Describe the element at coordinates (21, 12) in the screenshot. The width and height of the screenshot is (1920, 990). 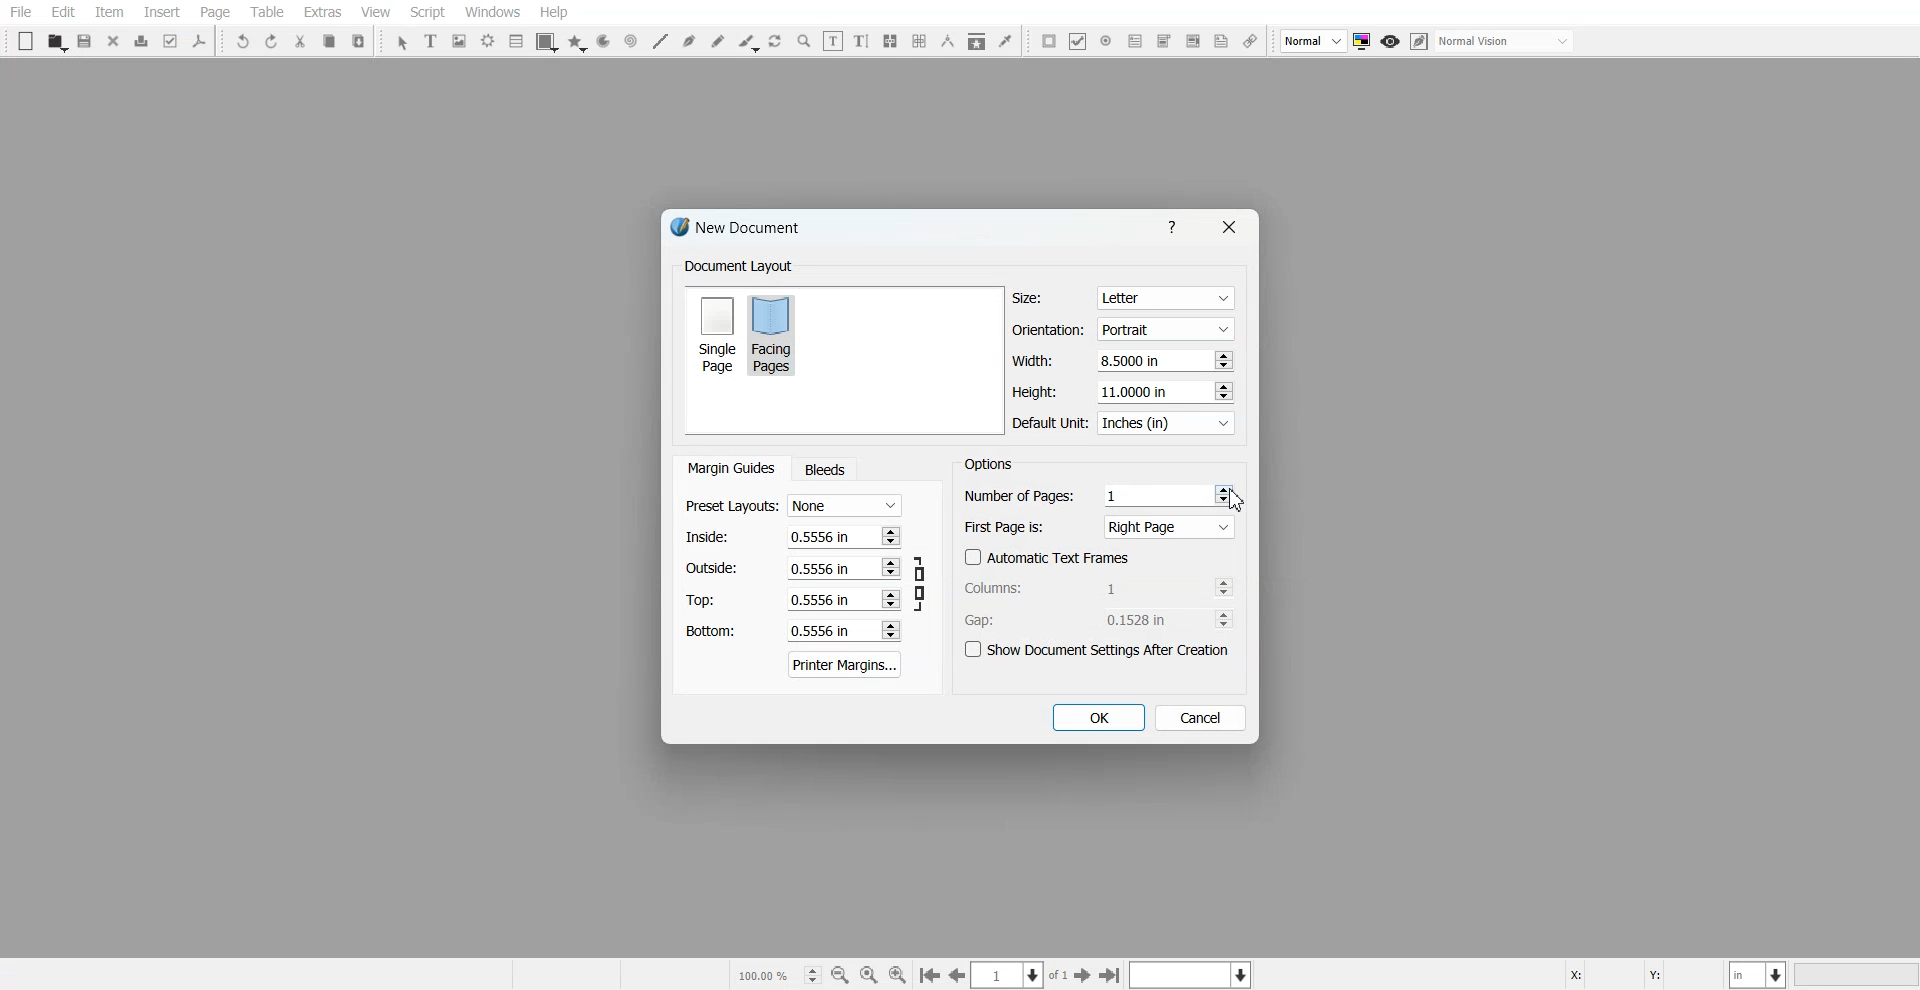
I see `File` at that location.